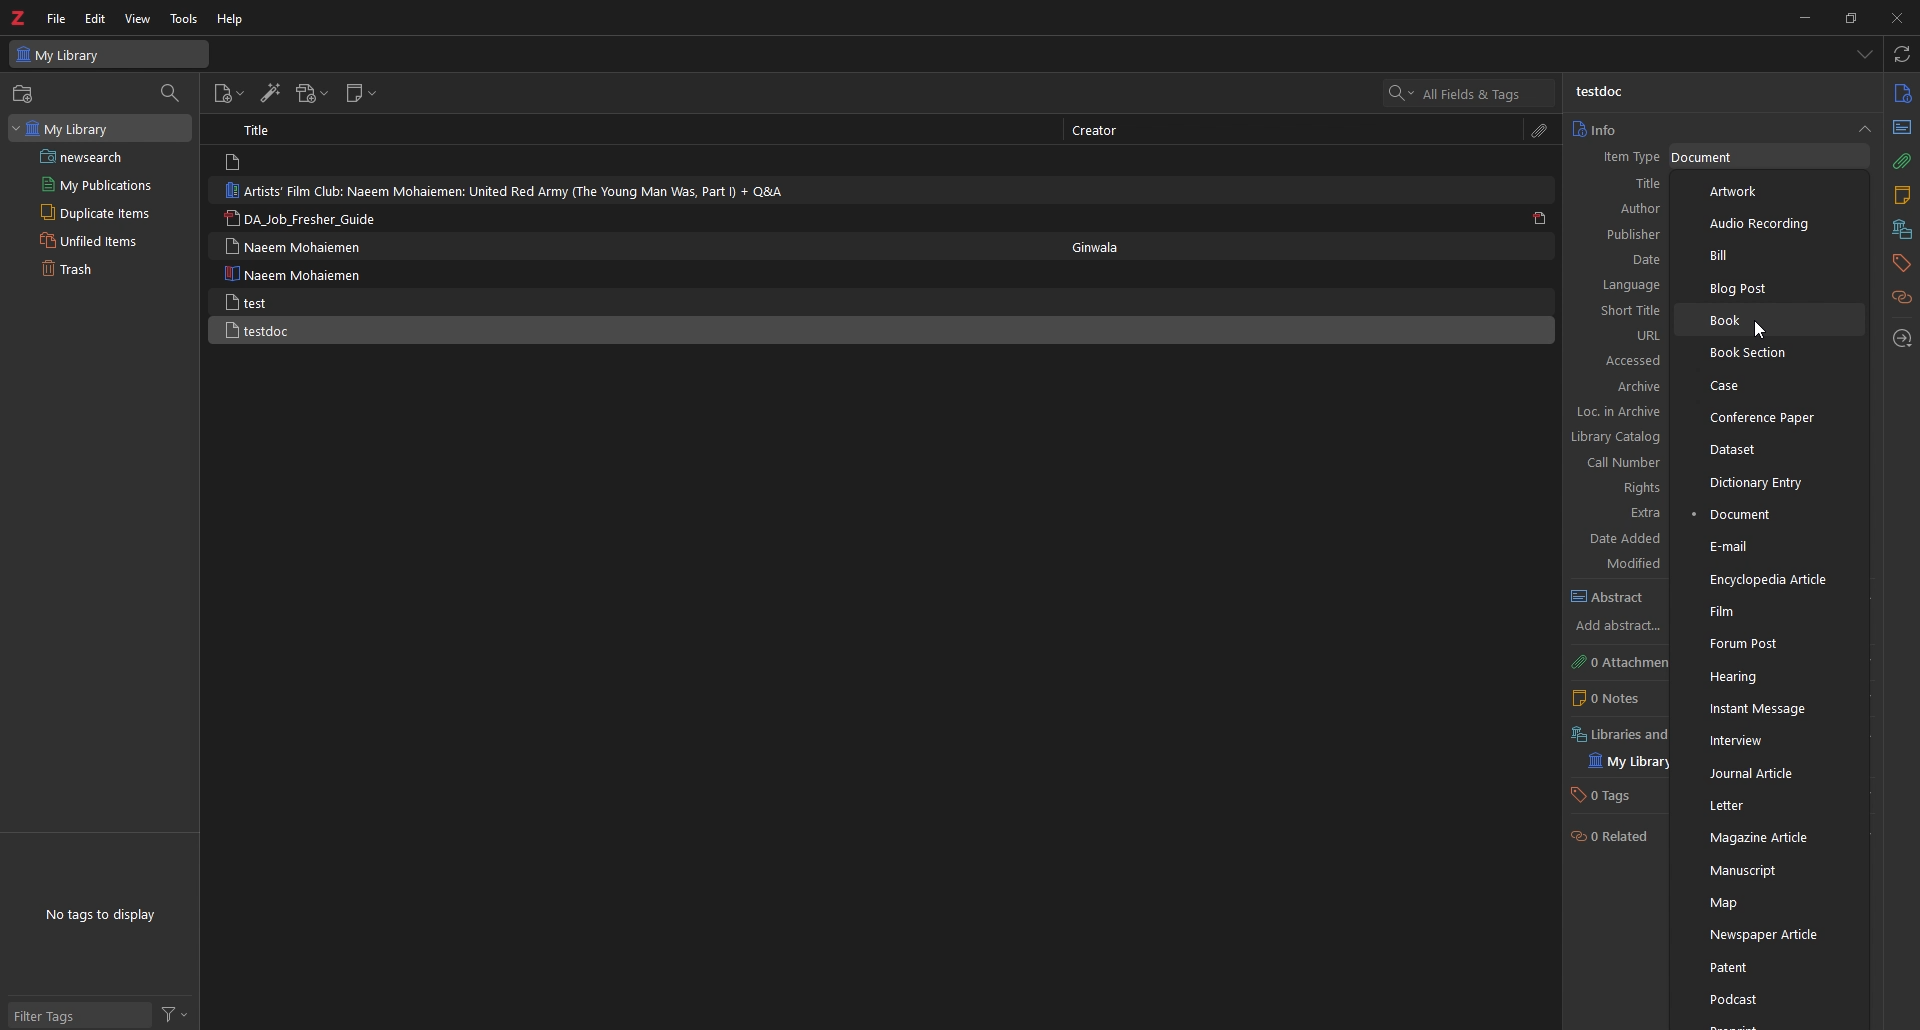 Image resolution: width=1920 pixels, height=1030 pixels. Describe the element at coordinates (104, 185) in the screenshot. I see `My Publications` at that location.